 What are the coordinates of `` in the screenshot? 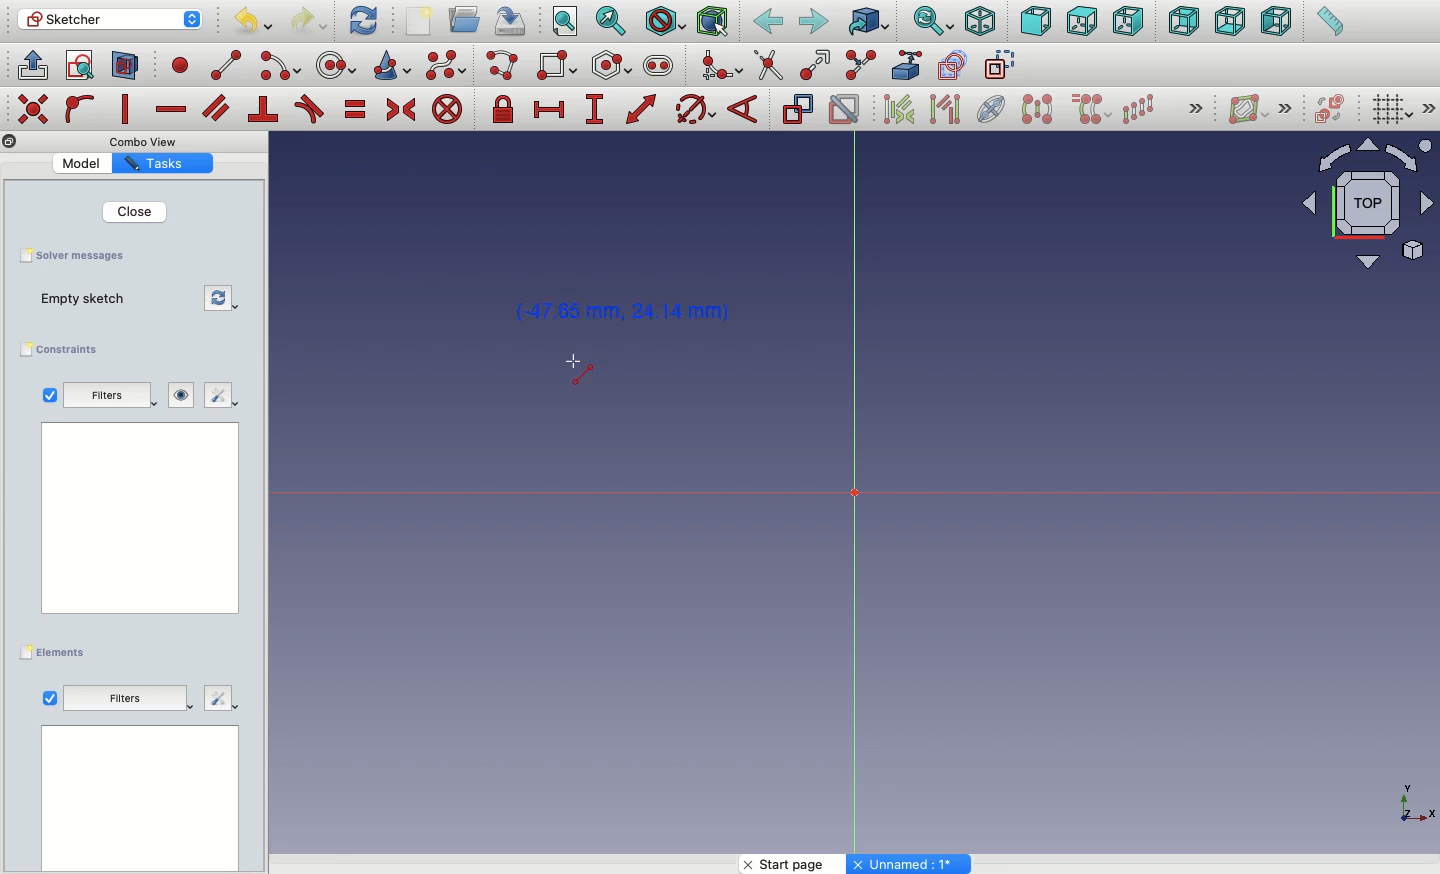 It's located at (127, 699).